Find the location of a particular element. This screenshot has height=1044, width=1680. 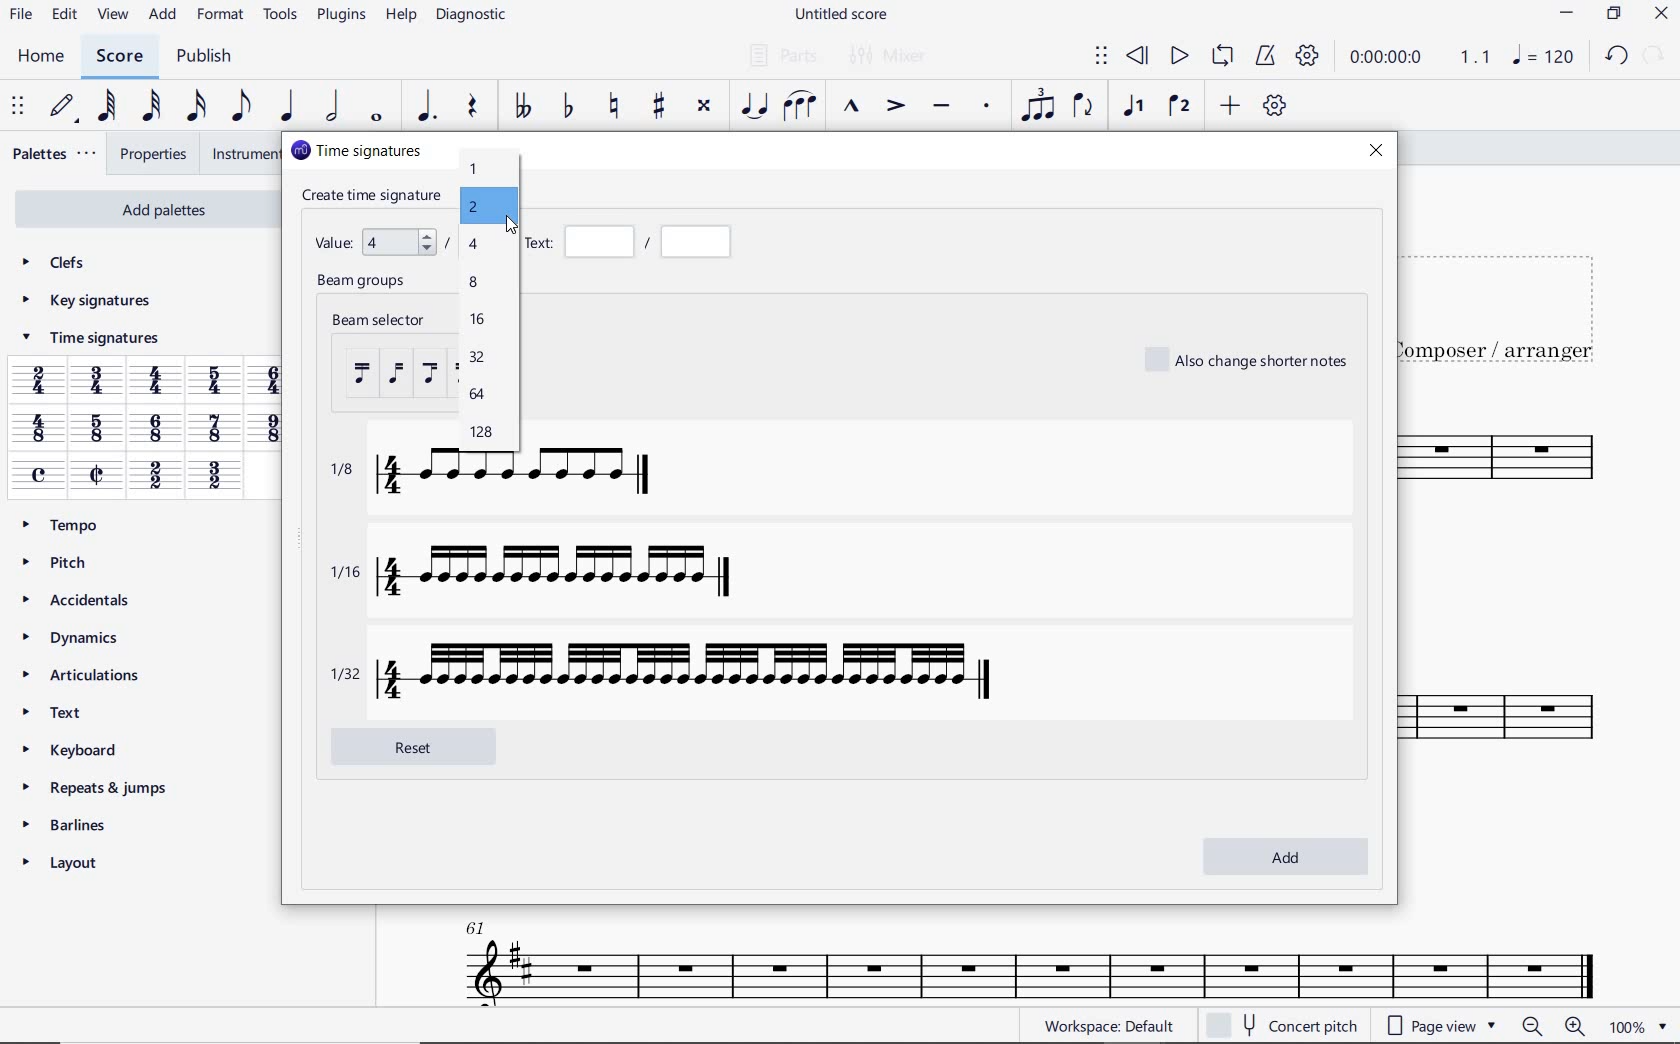

TEXT is located at coordinates (60, 711).